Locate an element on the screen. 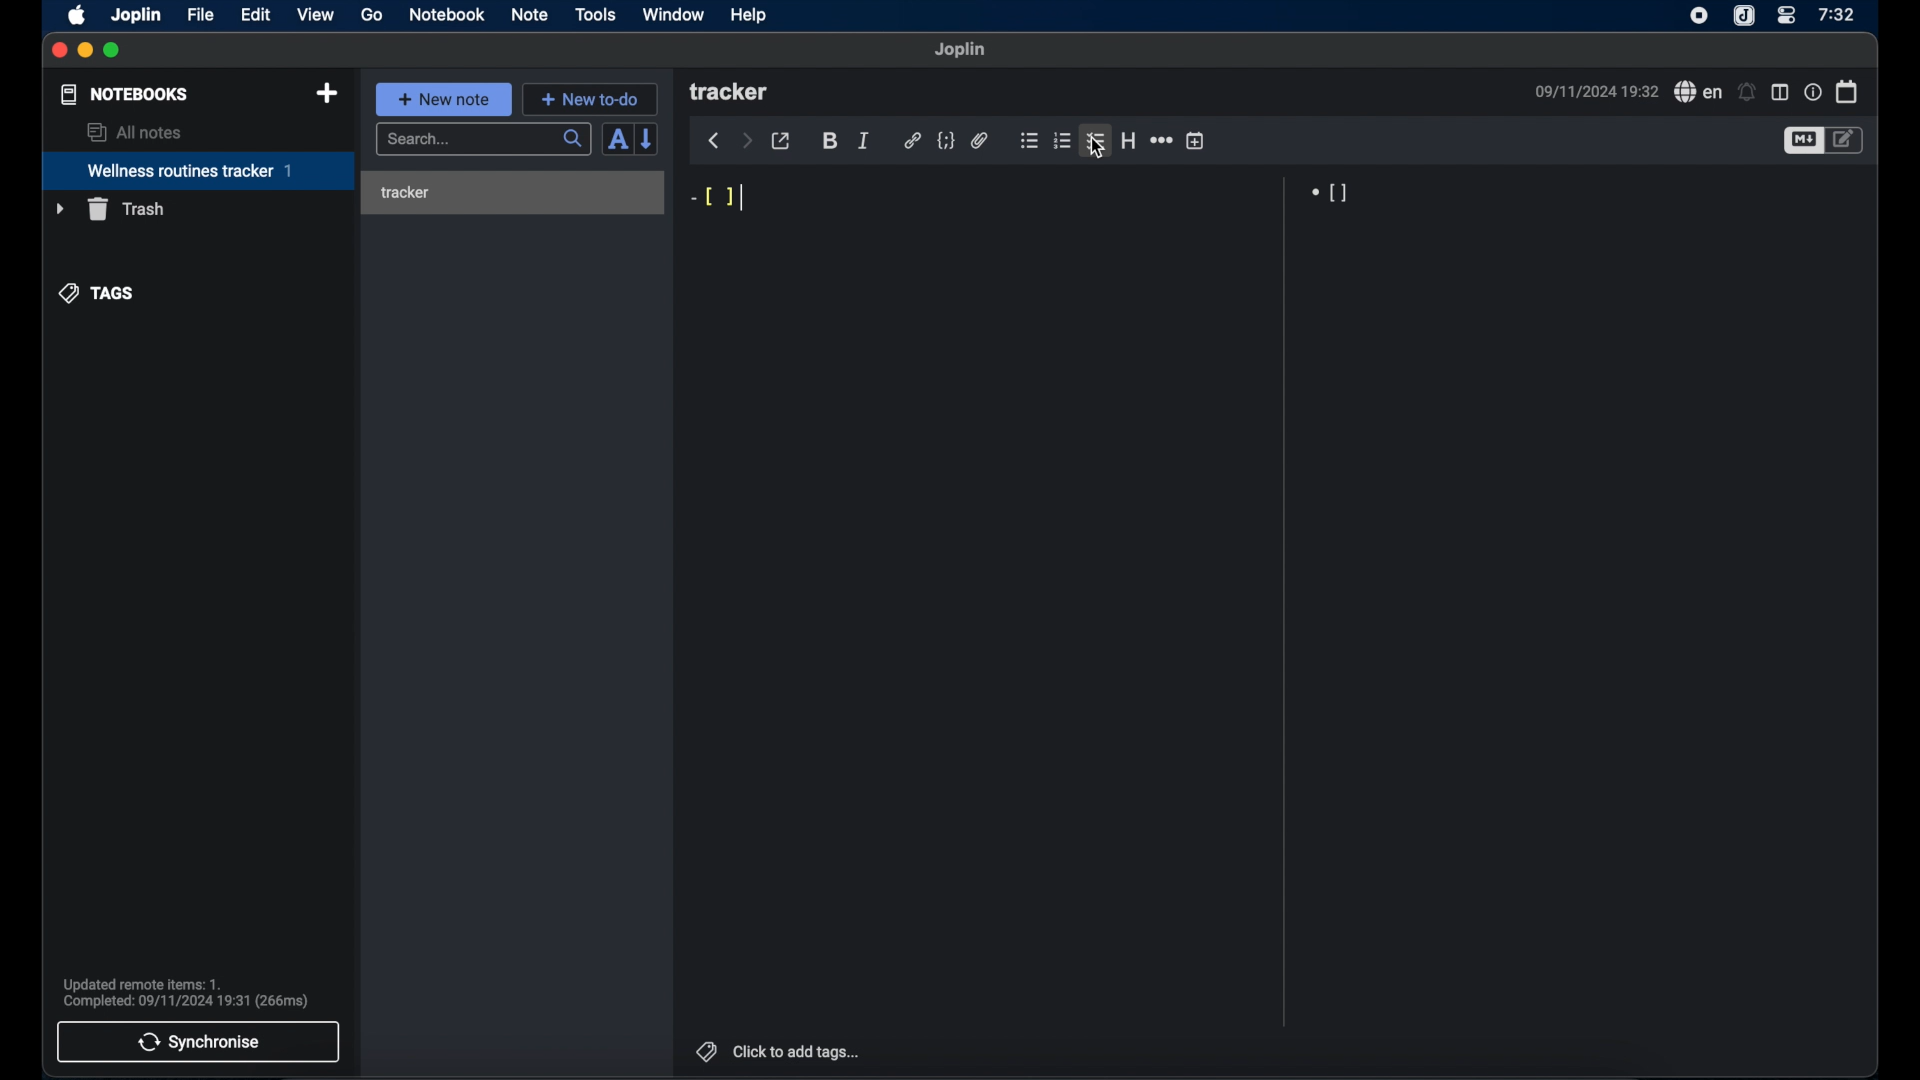 The image size is (1920, 1080). toggle external editor is located at coordinates (781, 140).